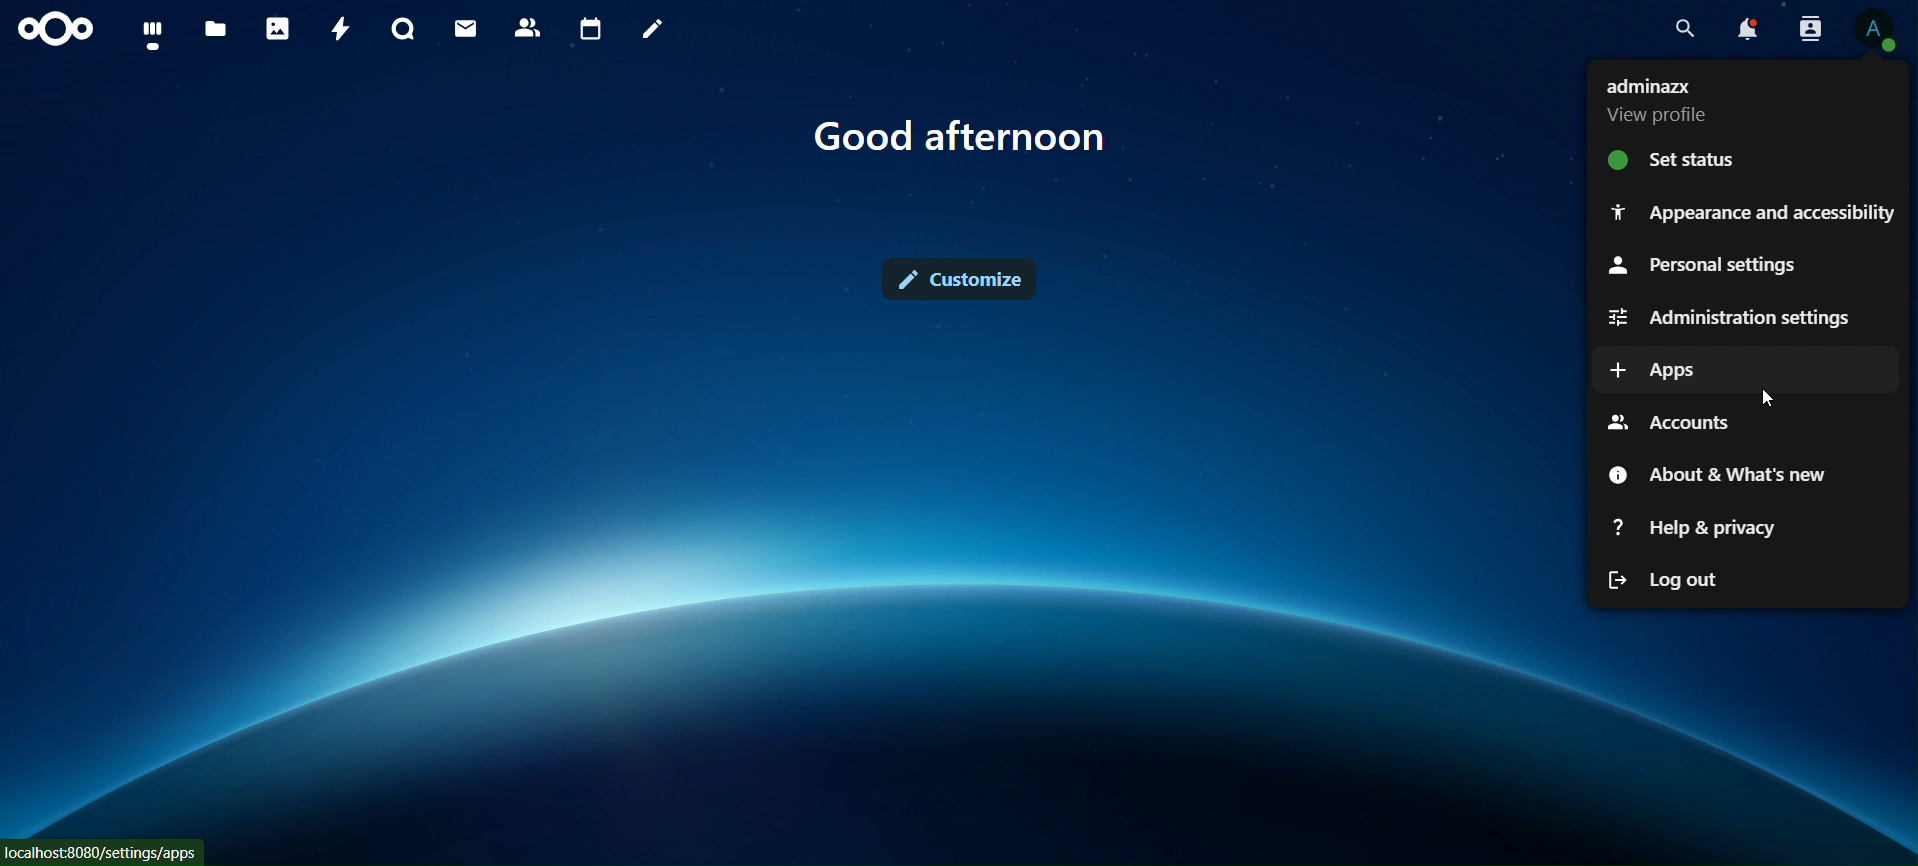  Describe the element at coordinates (1811, 27) in the screenshot. I see `search profile` at that location.